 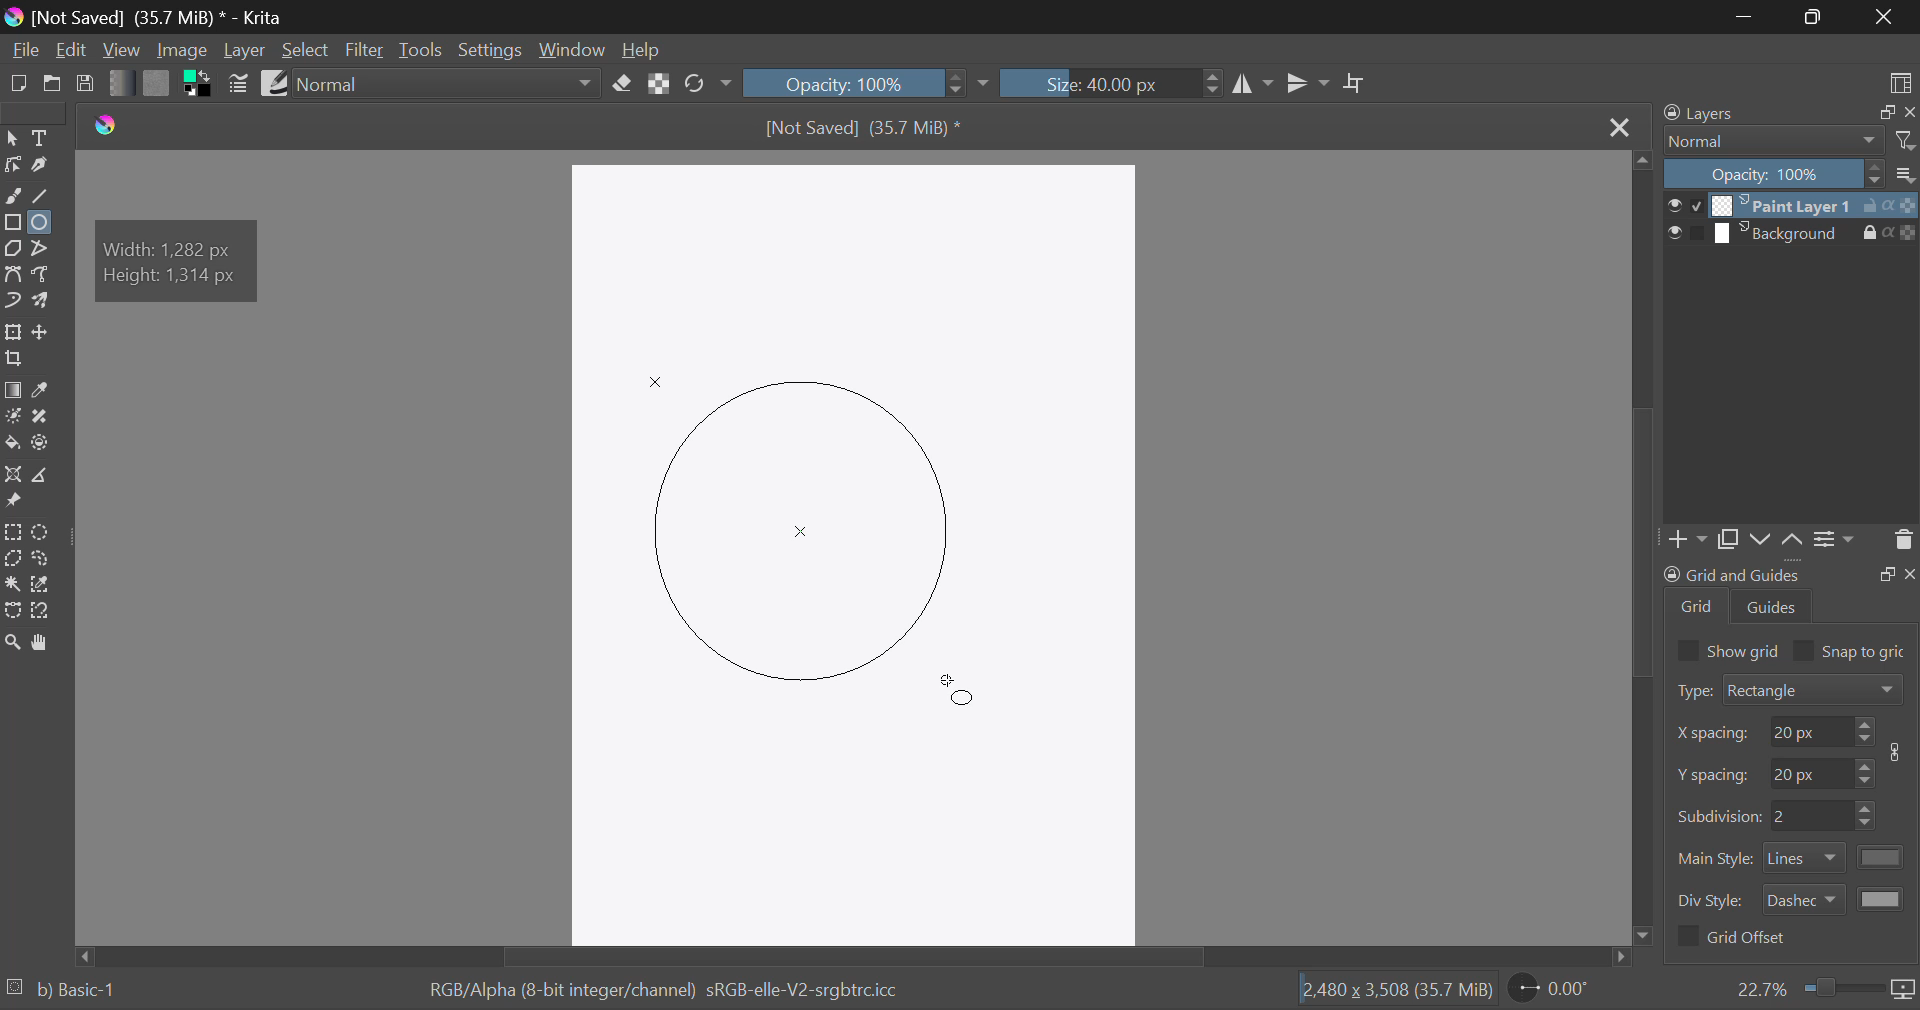 What do you see at coordinates (156, 86) in the screenshot?
I see `Pattern` at bounding box center [156, 86].